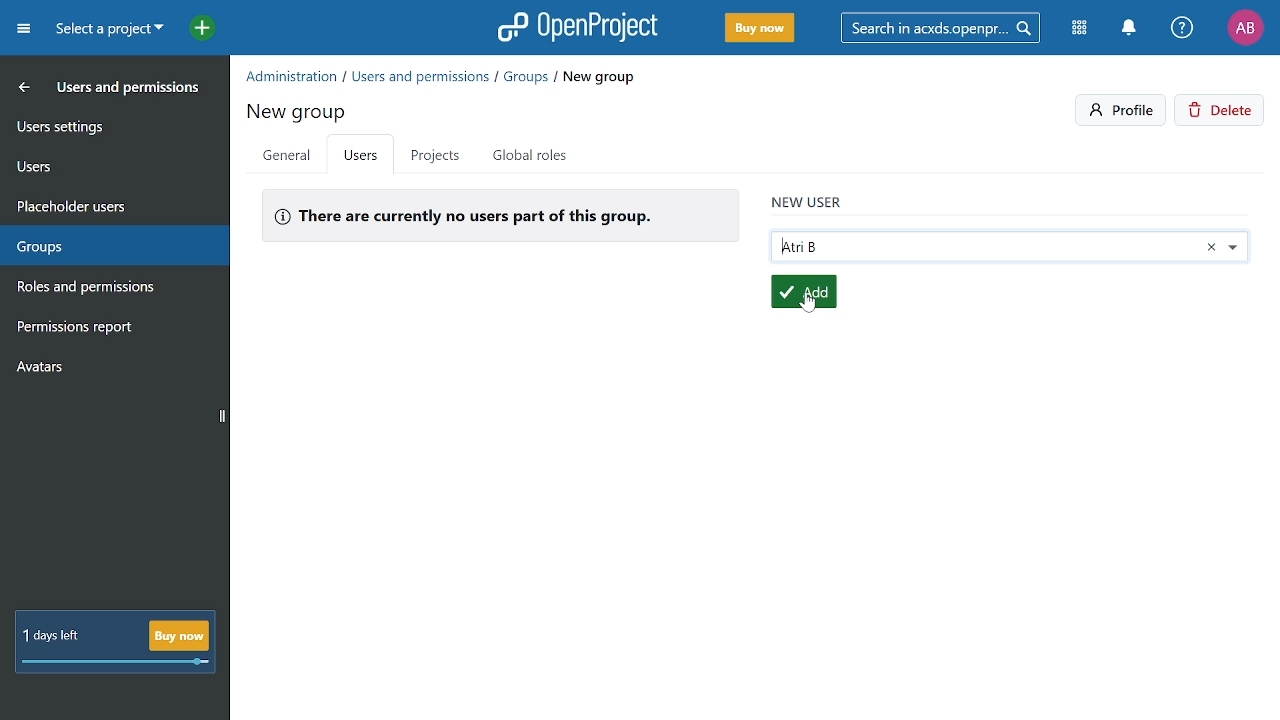 The width and height of the screenshot is (1280, 720). I want to click on Profile, so click(1245, 27).